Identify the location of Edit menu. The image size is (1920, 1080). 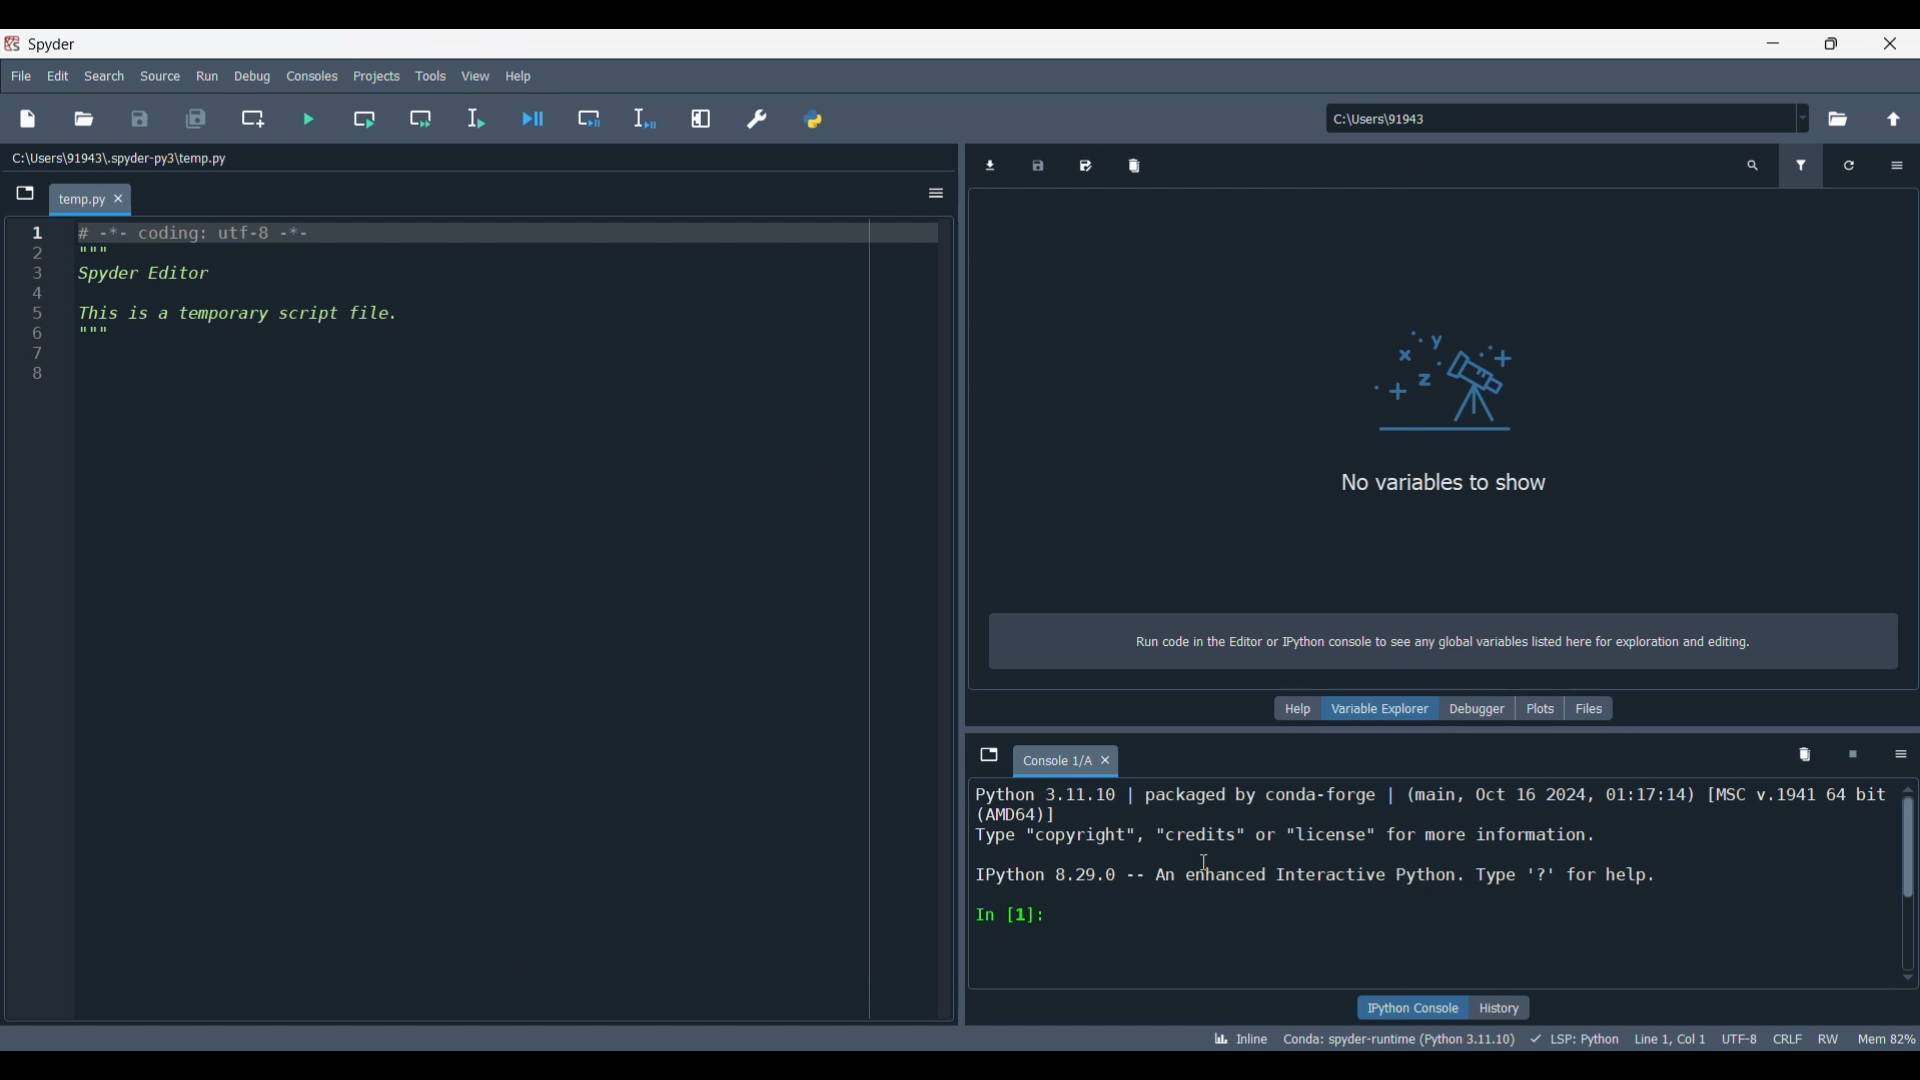
(58, 76).